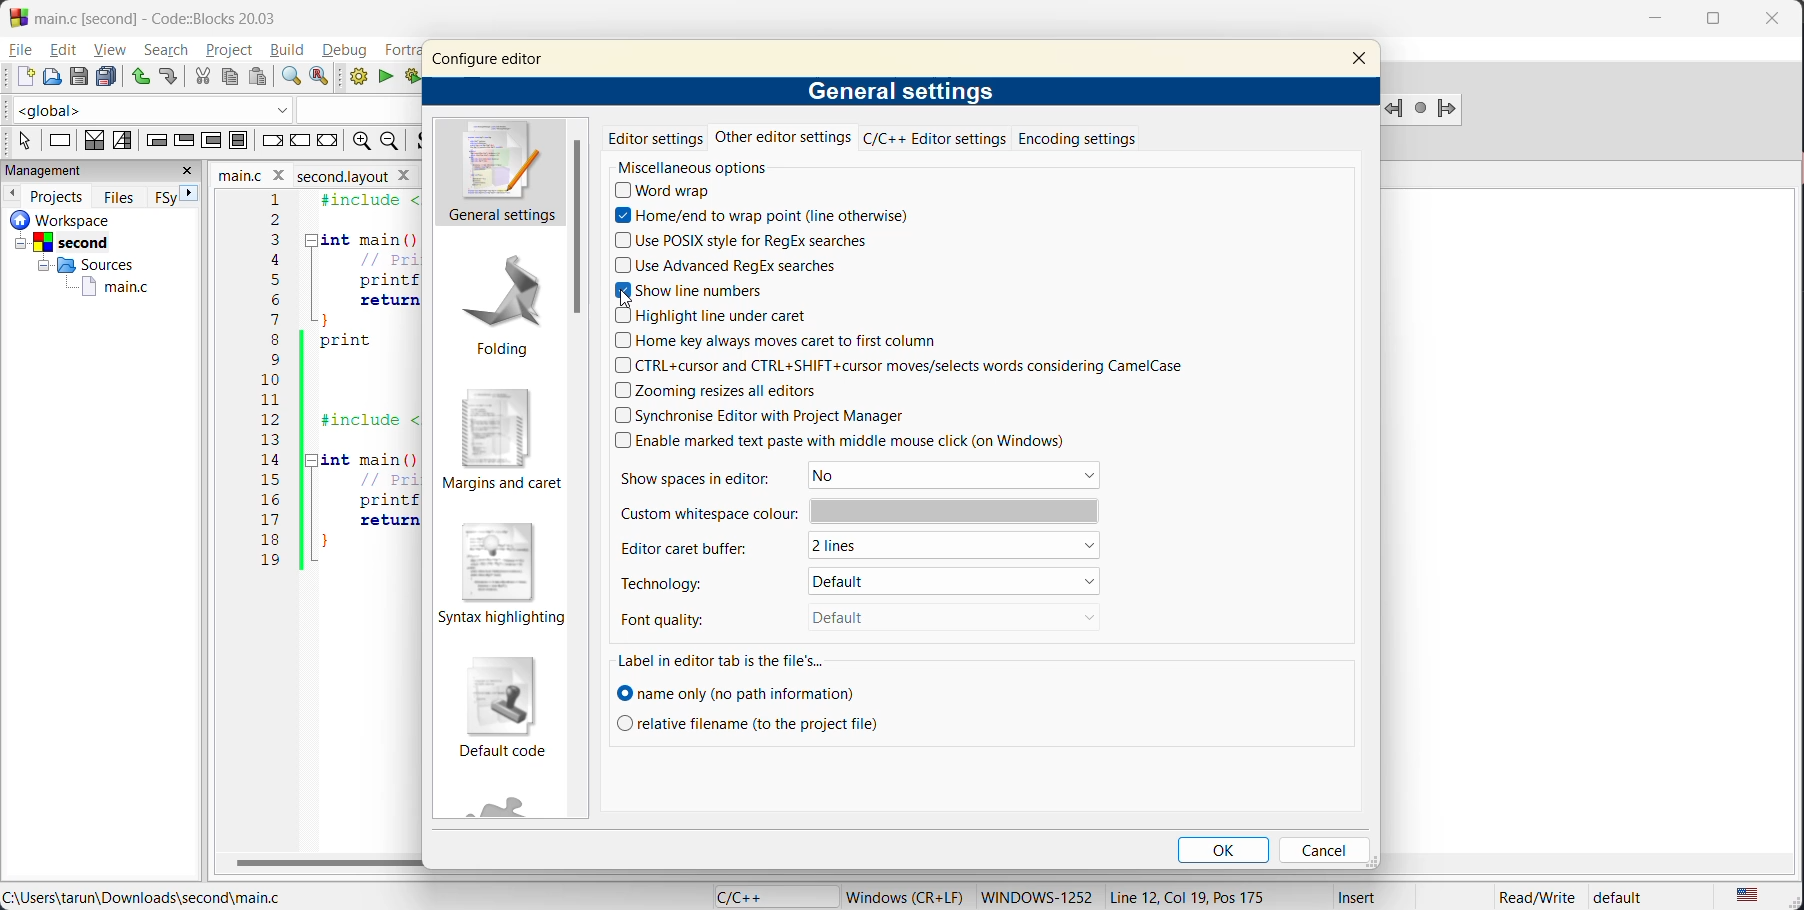 This screenshot has width=1804, height=910. What do you see at coordinates (858, 442) in the screenshot?
I see `enable marked text paste with middle mouse click` at bounding box center [858, 442].